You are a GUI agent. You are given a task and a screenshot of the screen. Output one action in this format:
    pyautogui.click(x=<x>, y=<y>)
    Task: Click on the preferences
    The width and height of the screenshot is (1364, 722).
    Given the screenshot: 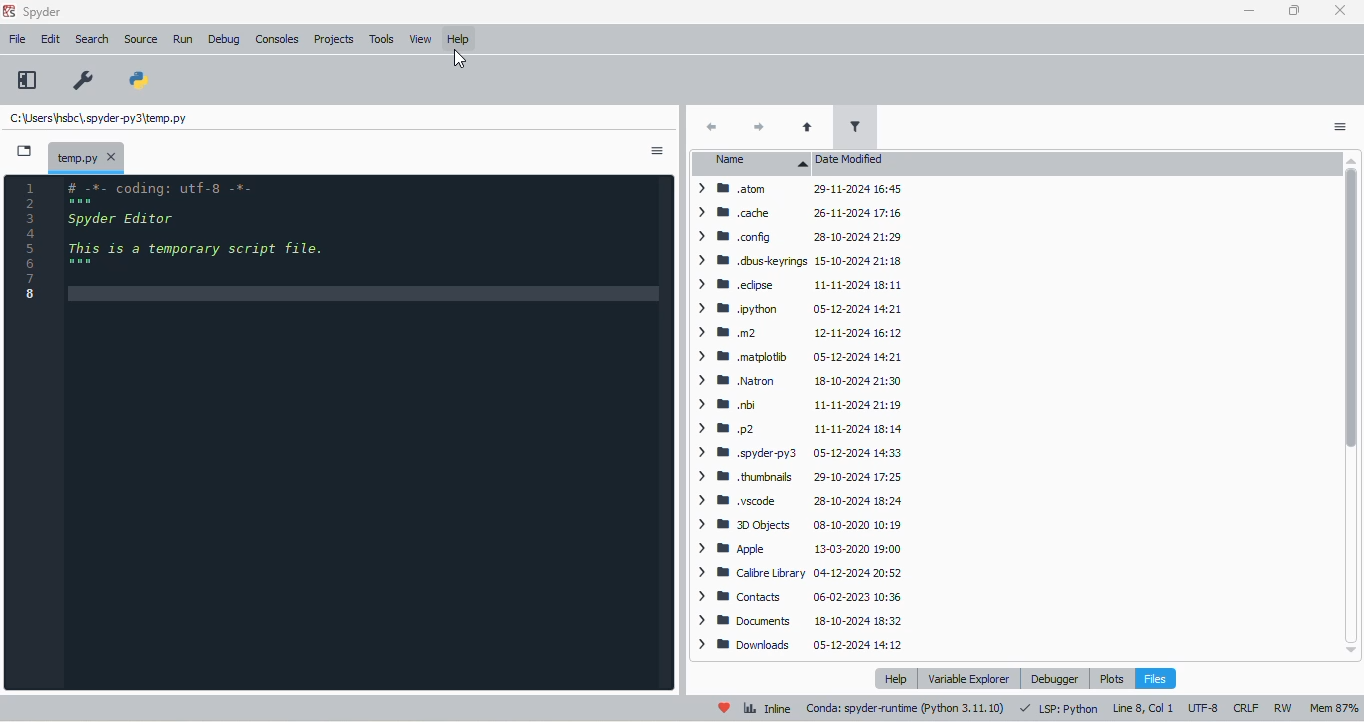 What is the action you would take?
    pyautogui.click(x=84, y=80)
    